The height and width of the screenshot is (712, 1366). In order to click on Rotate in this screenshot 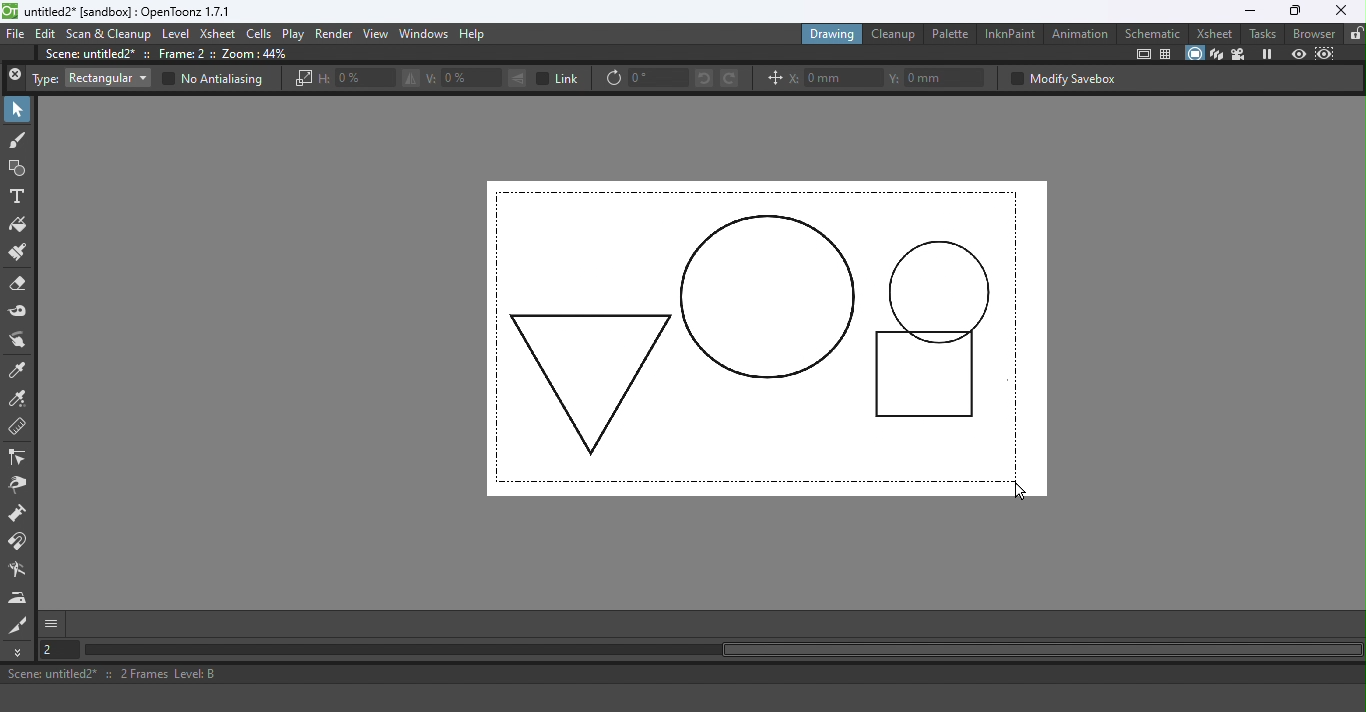, I will do `click(613, 79)`.